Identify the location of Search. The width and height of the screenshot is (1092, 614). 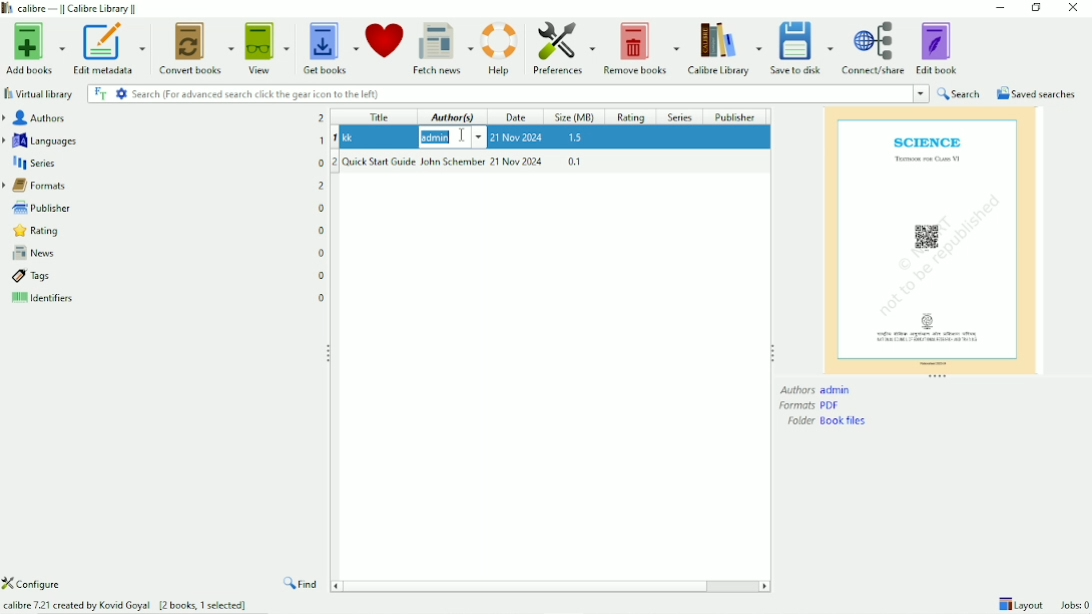
(960, 93).